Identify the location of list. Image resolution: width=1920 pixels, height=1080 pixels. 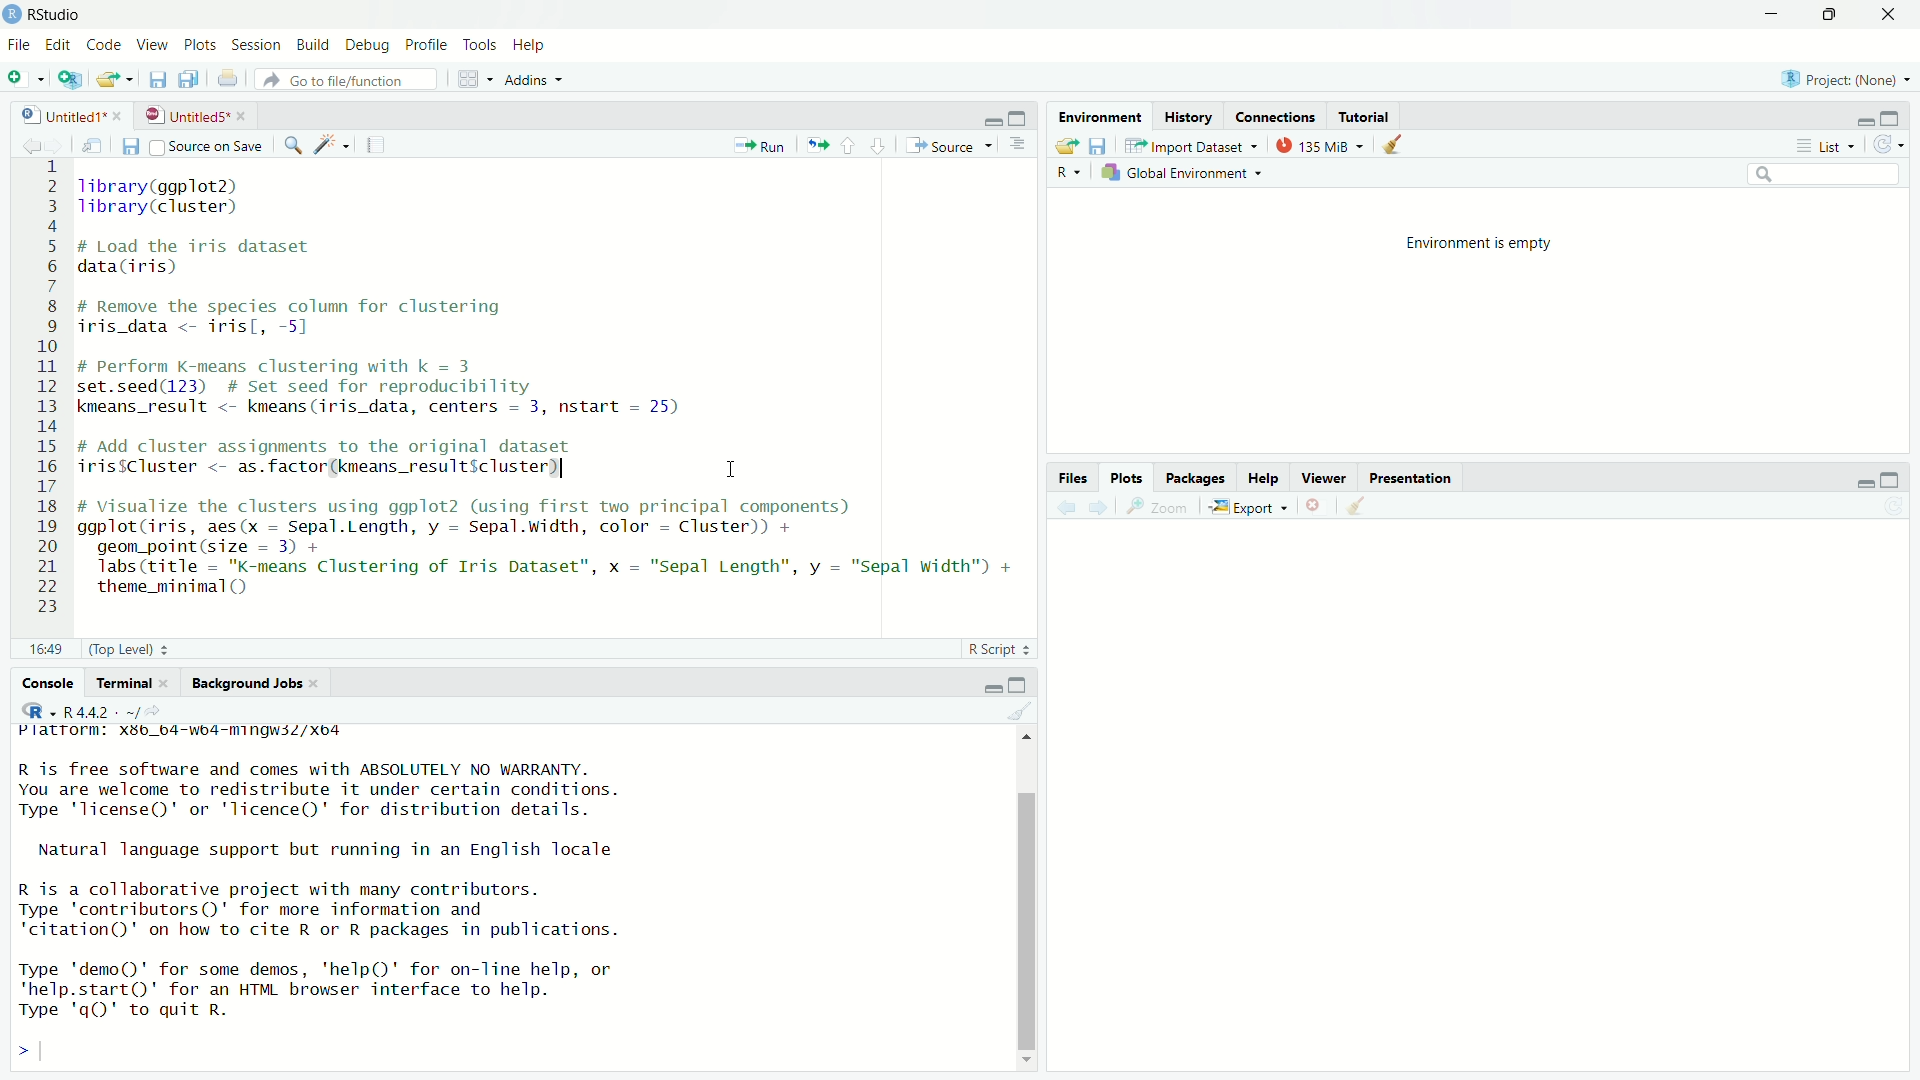
(1823, 146).